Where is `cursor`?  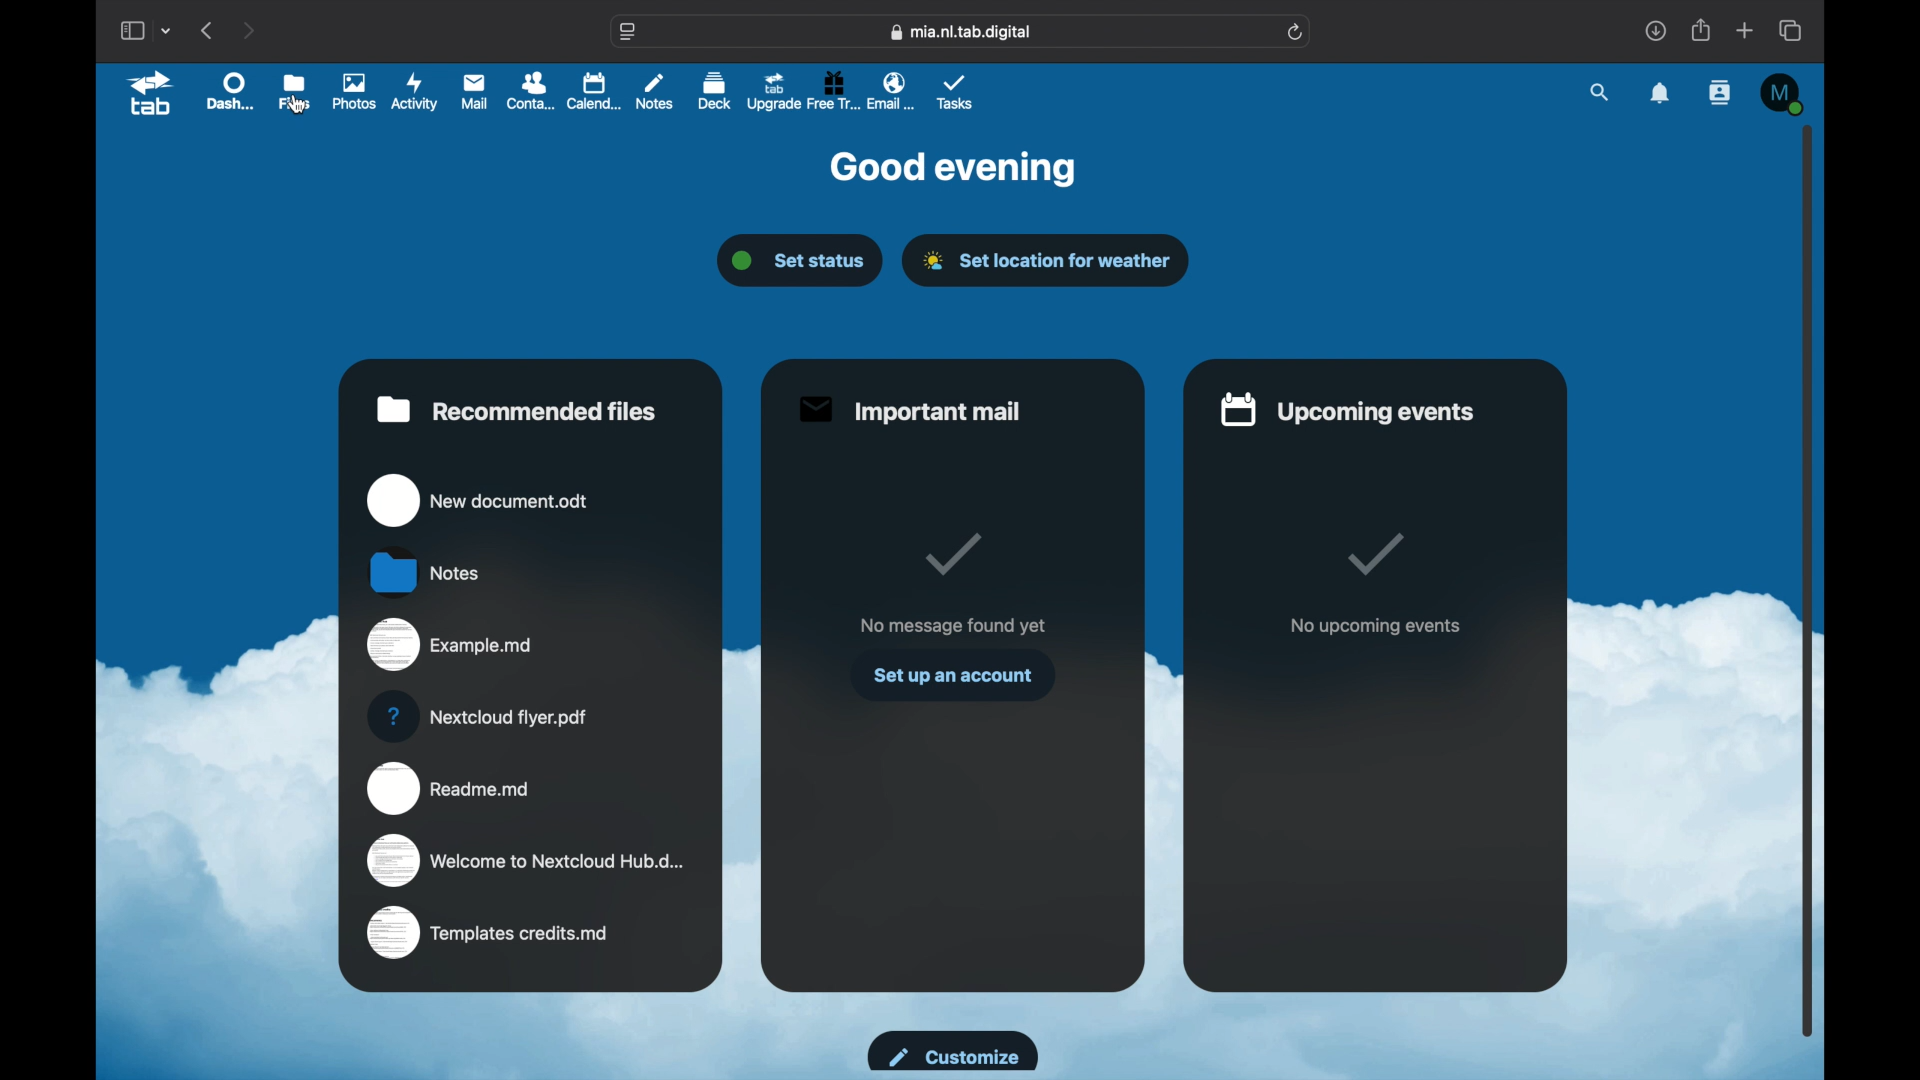
cursor is located at coordinates (297, 103).